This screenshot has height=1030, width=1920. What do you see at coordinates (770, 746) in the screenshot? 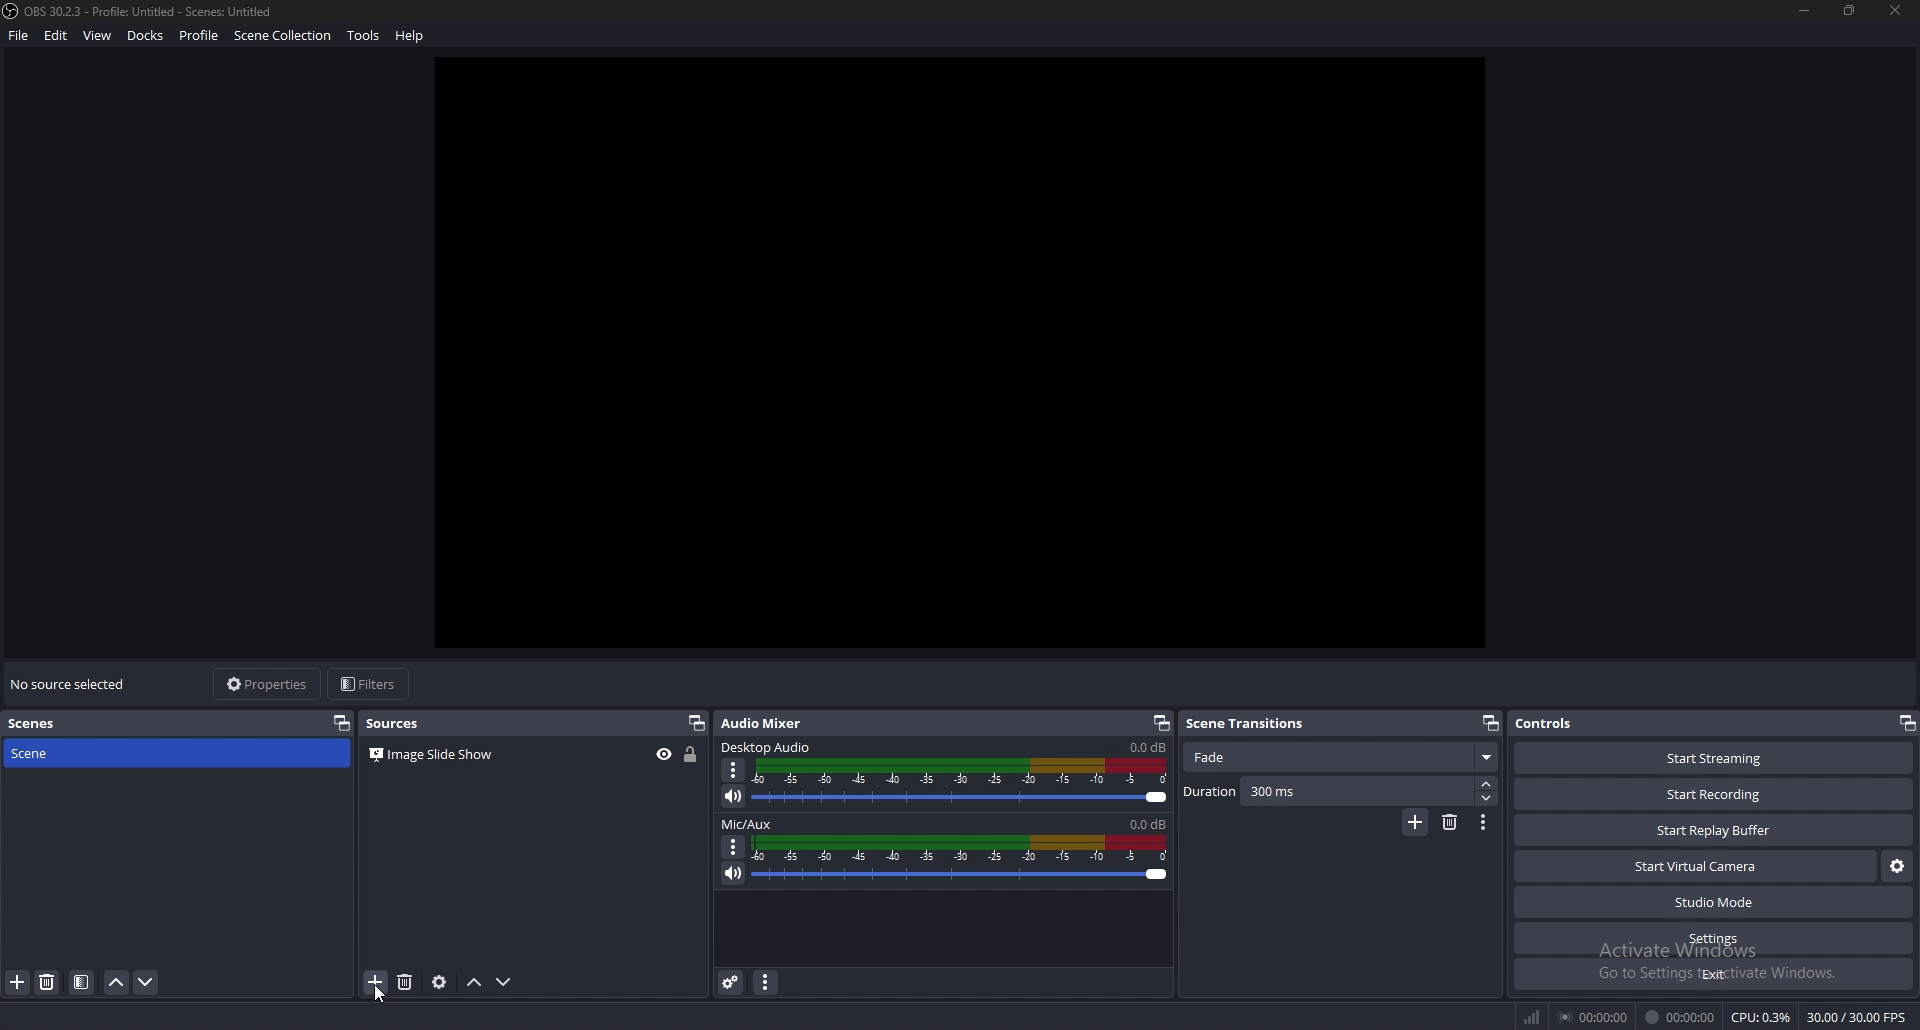
I see `desktop audio` at bounding box center [770, 746].